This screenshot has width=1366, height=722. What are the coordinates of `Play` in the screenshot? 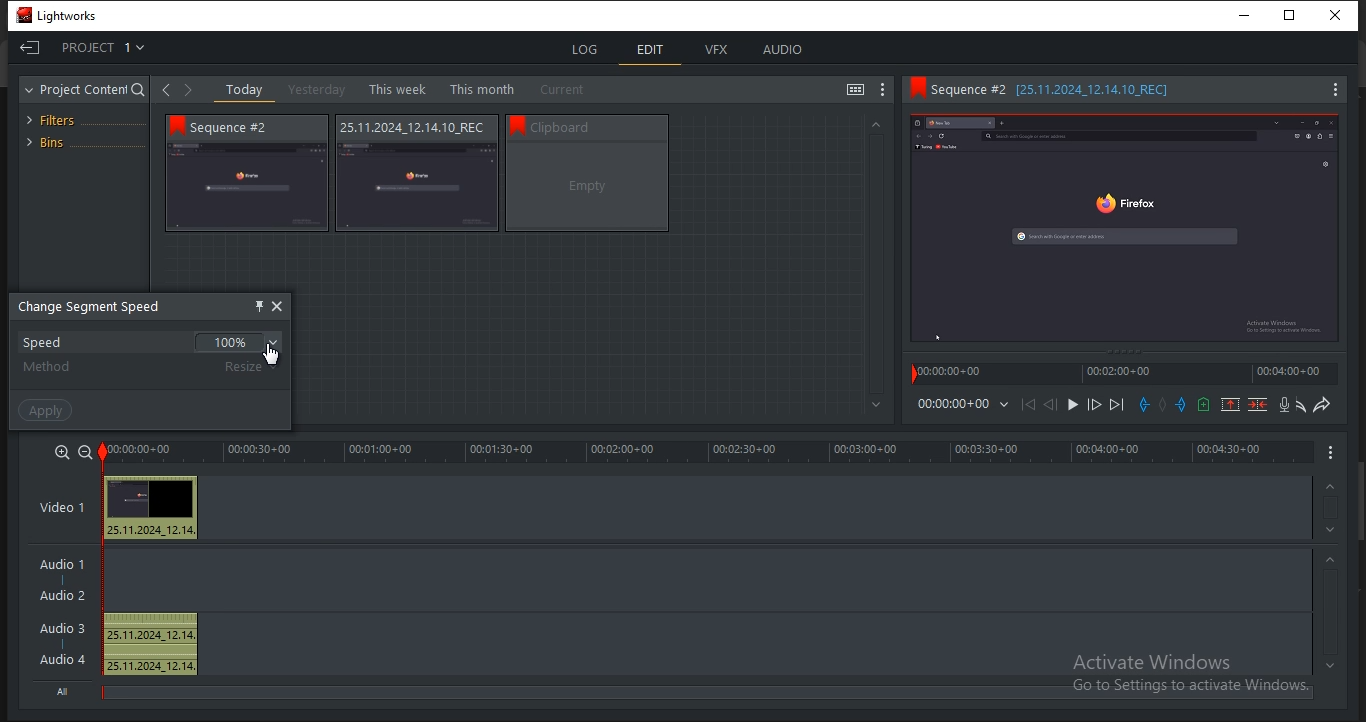 It's located at (1072, 406).